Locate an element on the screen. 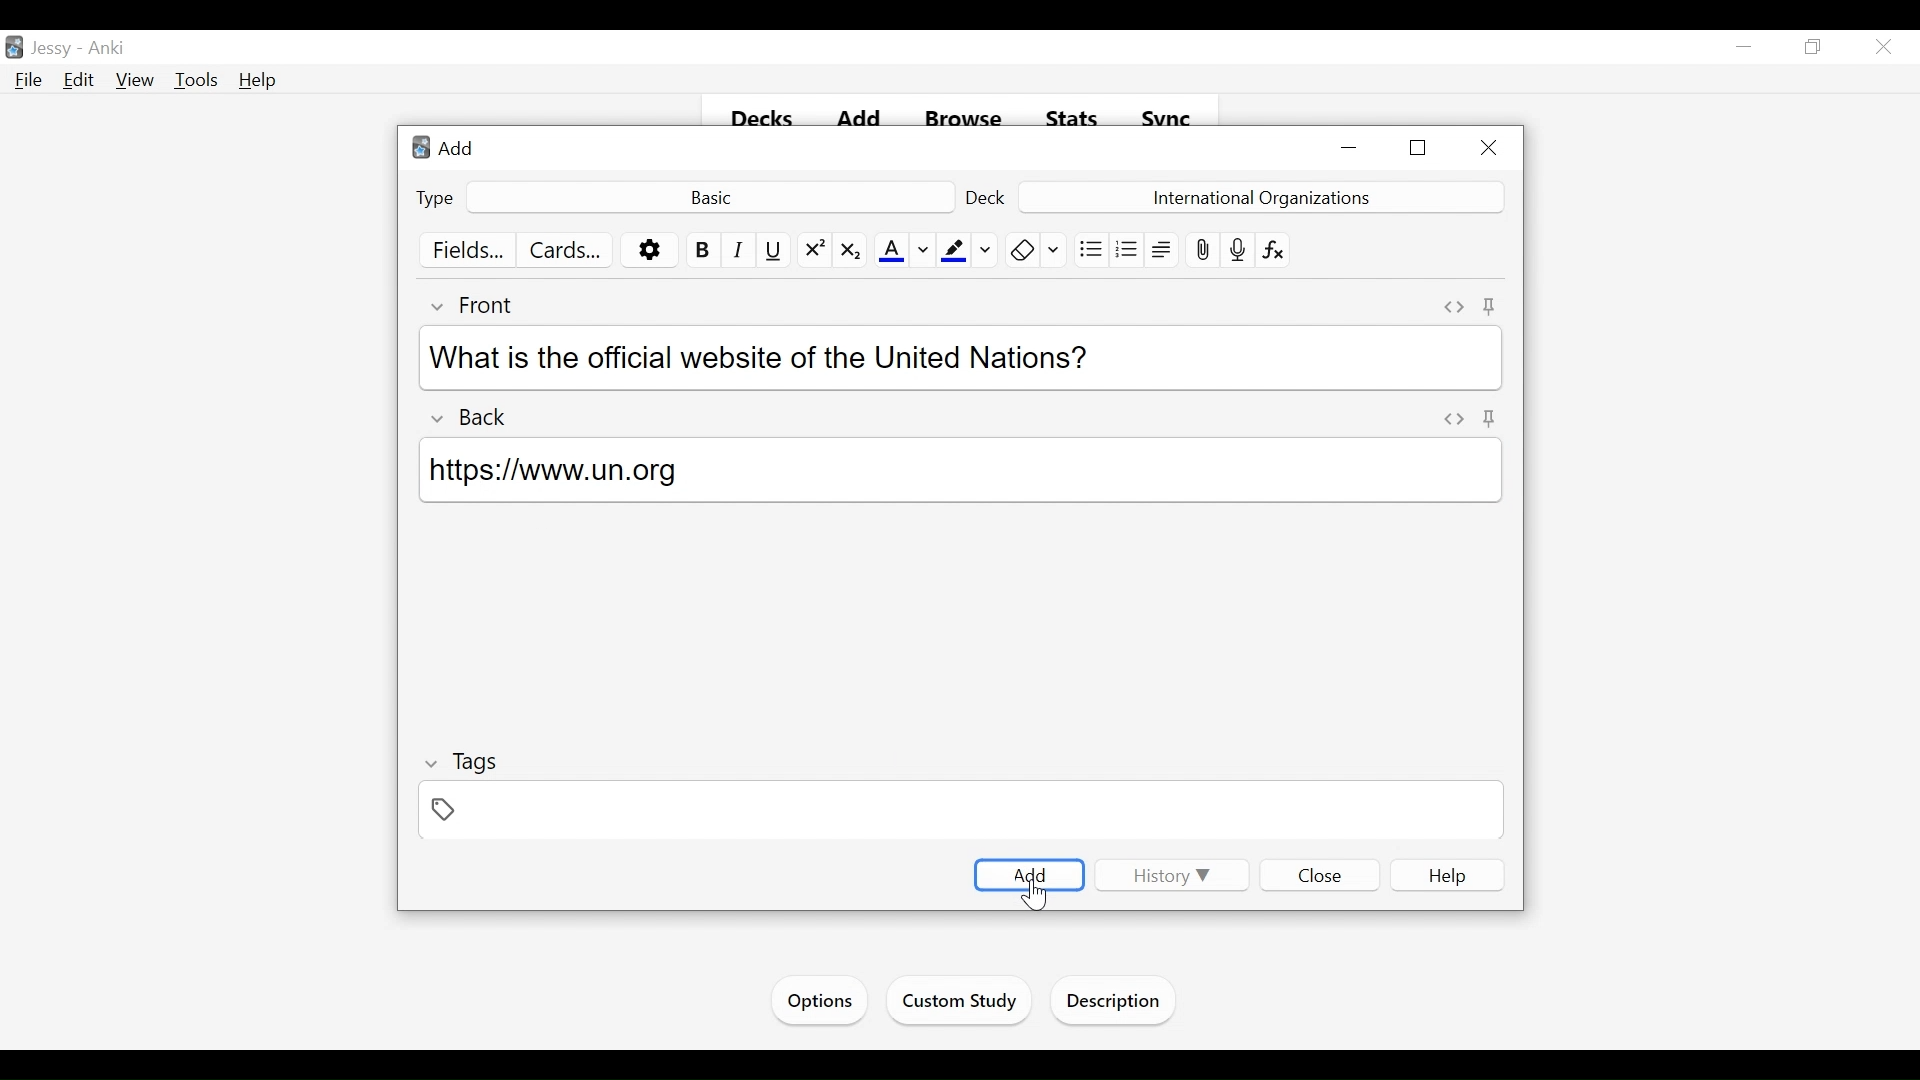  https://www.un.org is located at coordinates (957, 472).